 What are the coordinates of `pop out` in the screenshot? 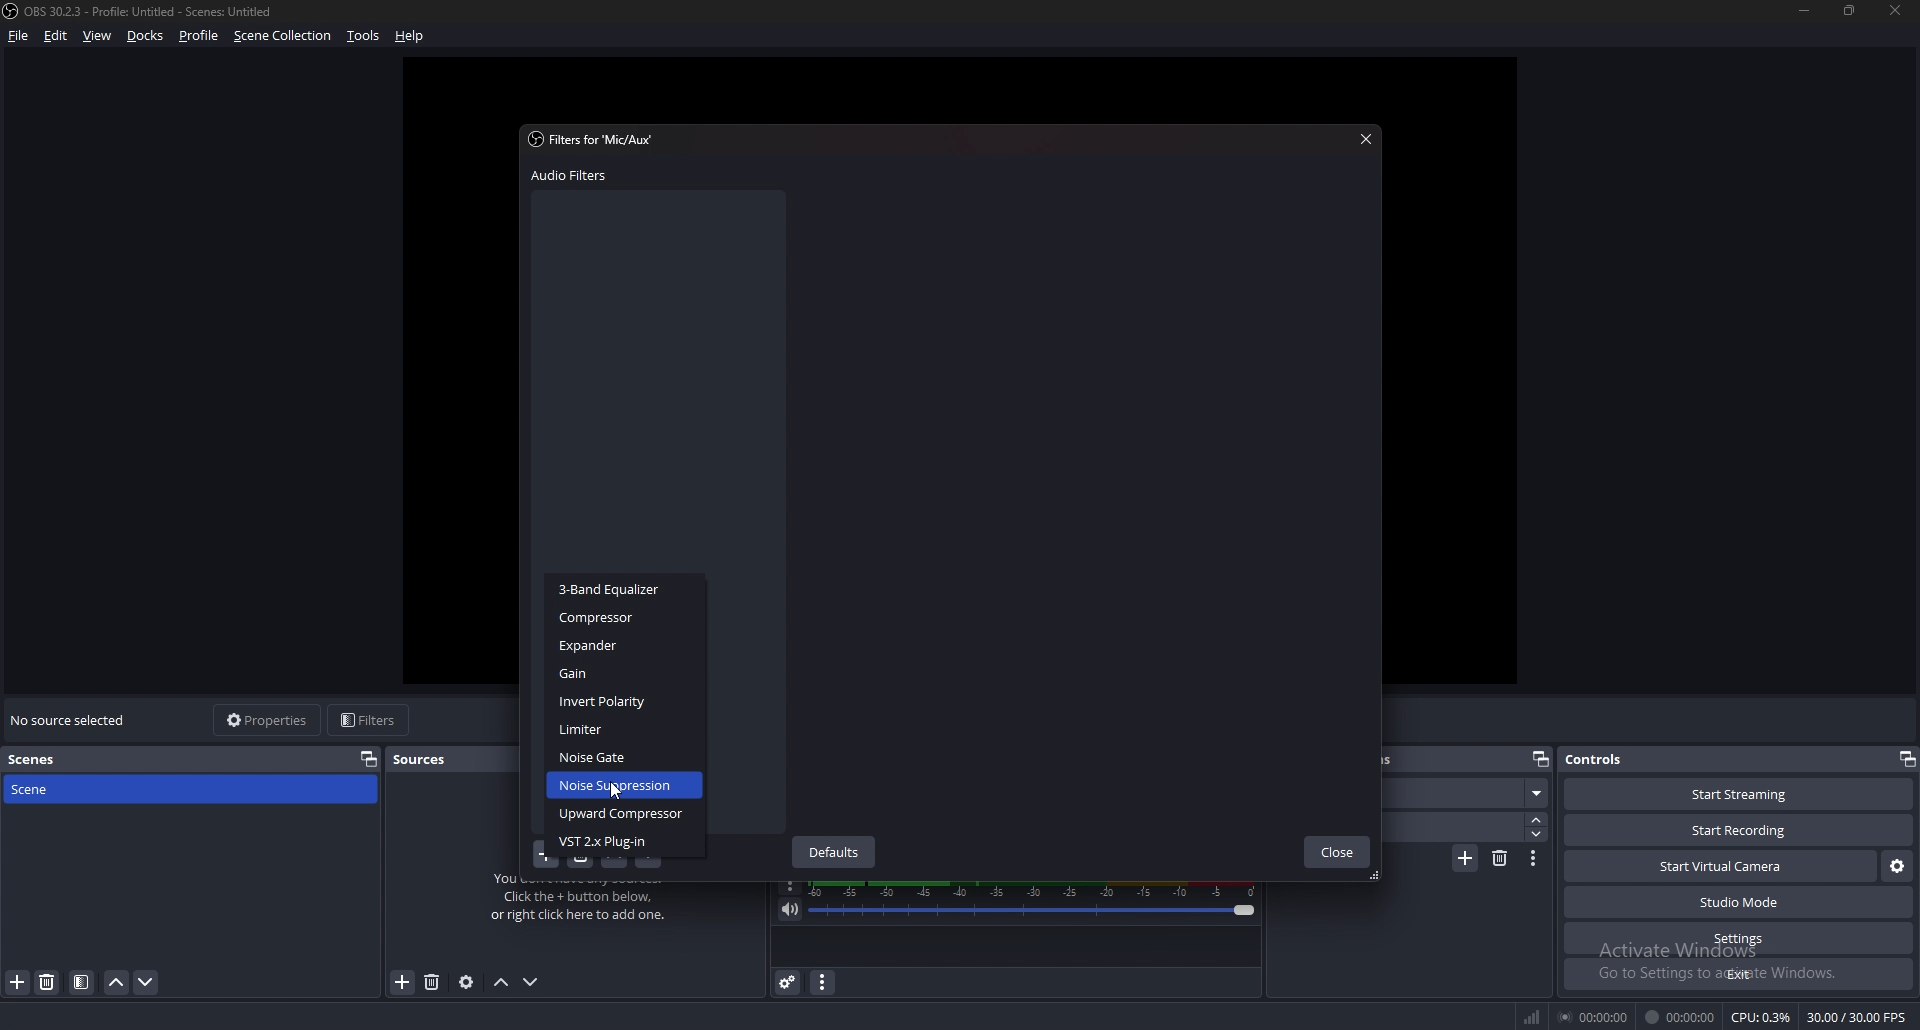 It's located at (1539, 759).